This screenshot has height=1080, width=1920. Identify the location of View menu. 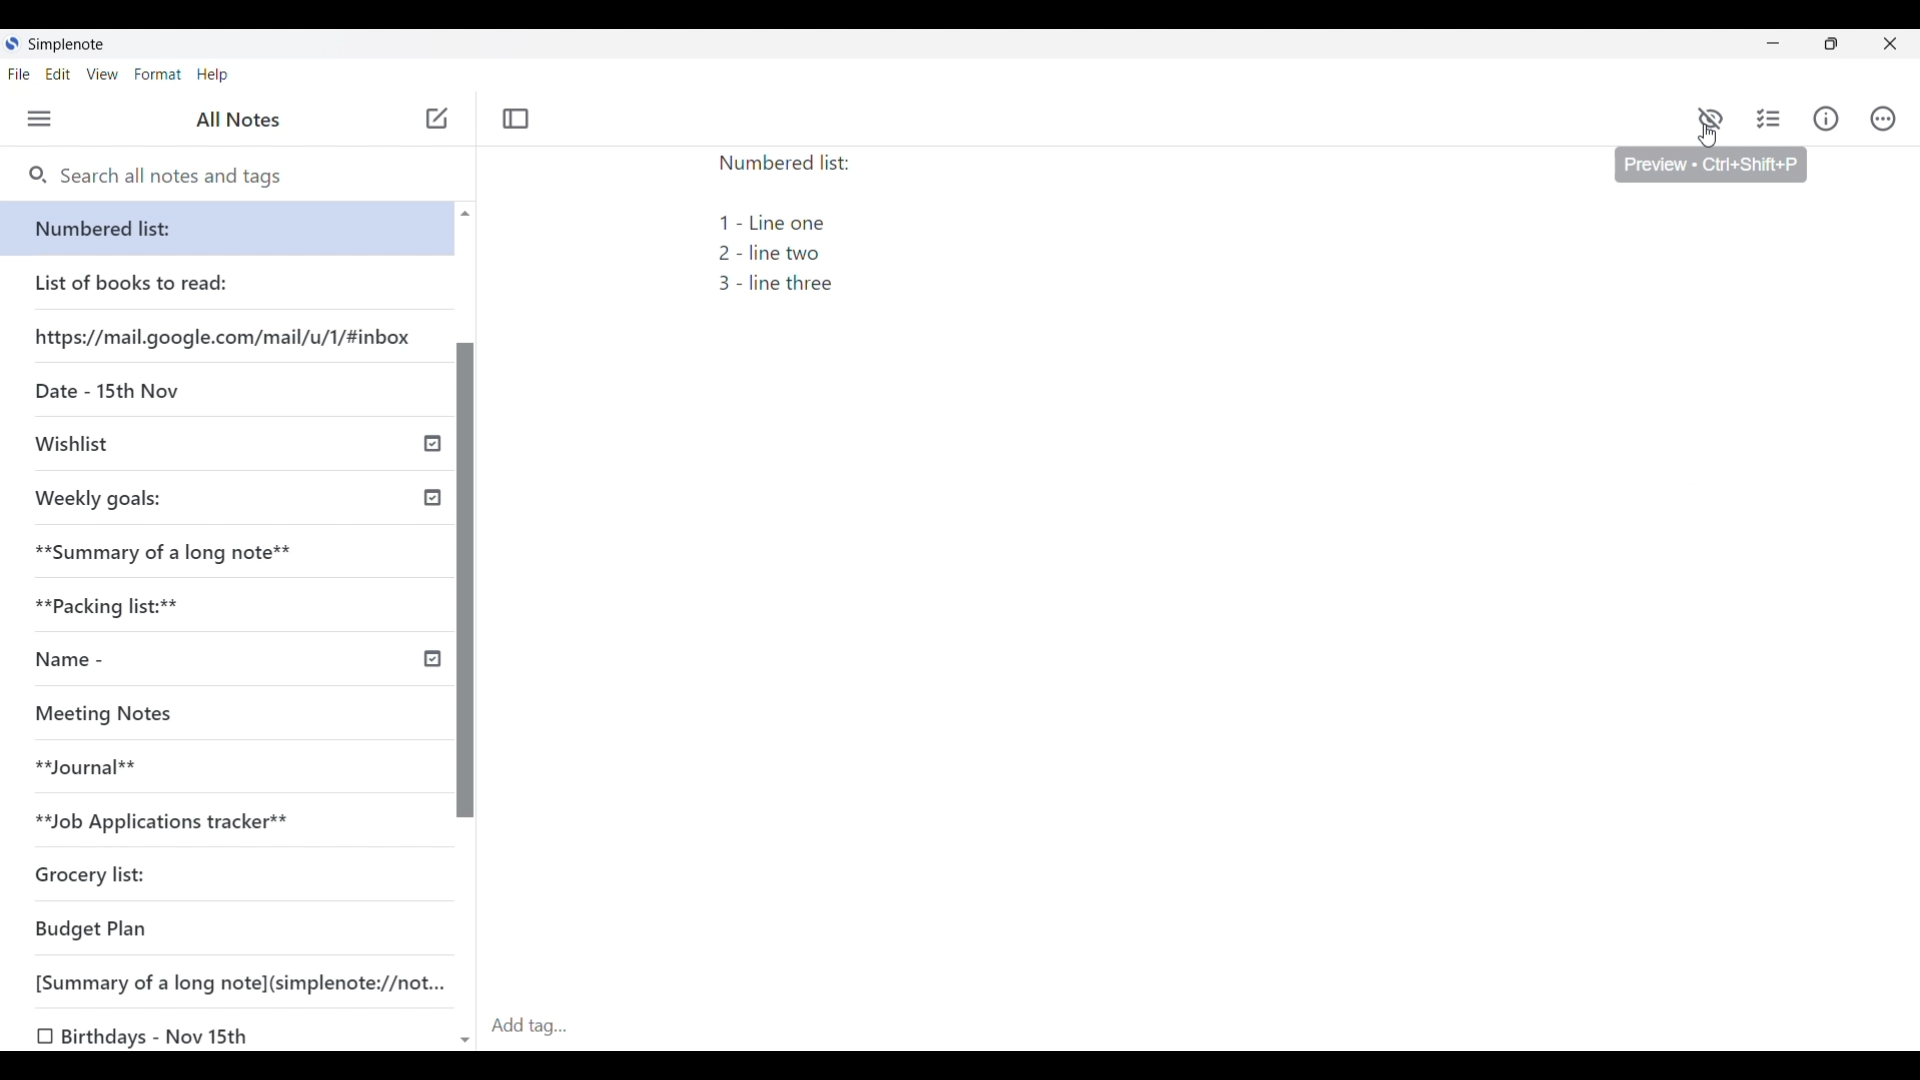
(102, 74).